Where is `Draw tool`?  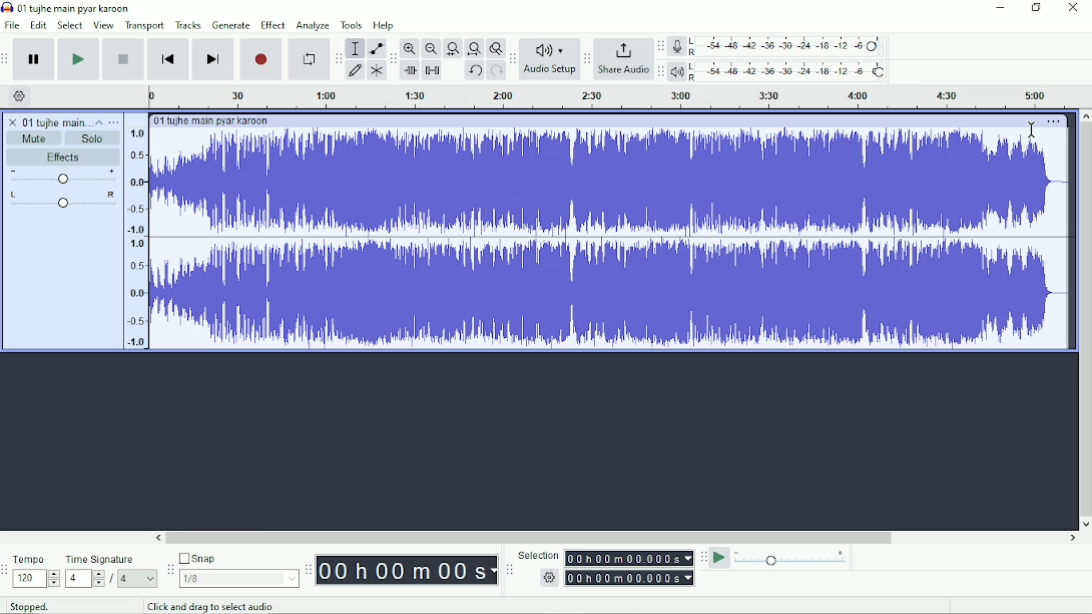 Draw tool is located at coordinates (354, 70).